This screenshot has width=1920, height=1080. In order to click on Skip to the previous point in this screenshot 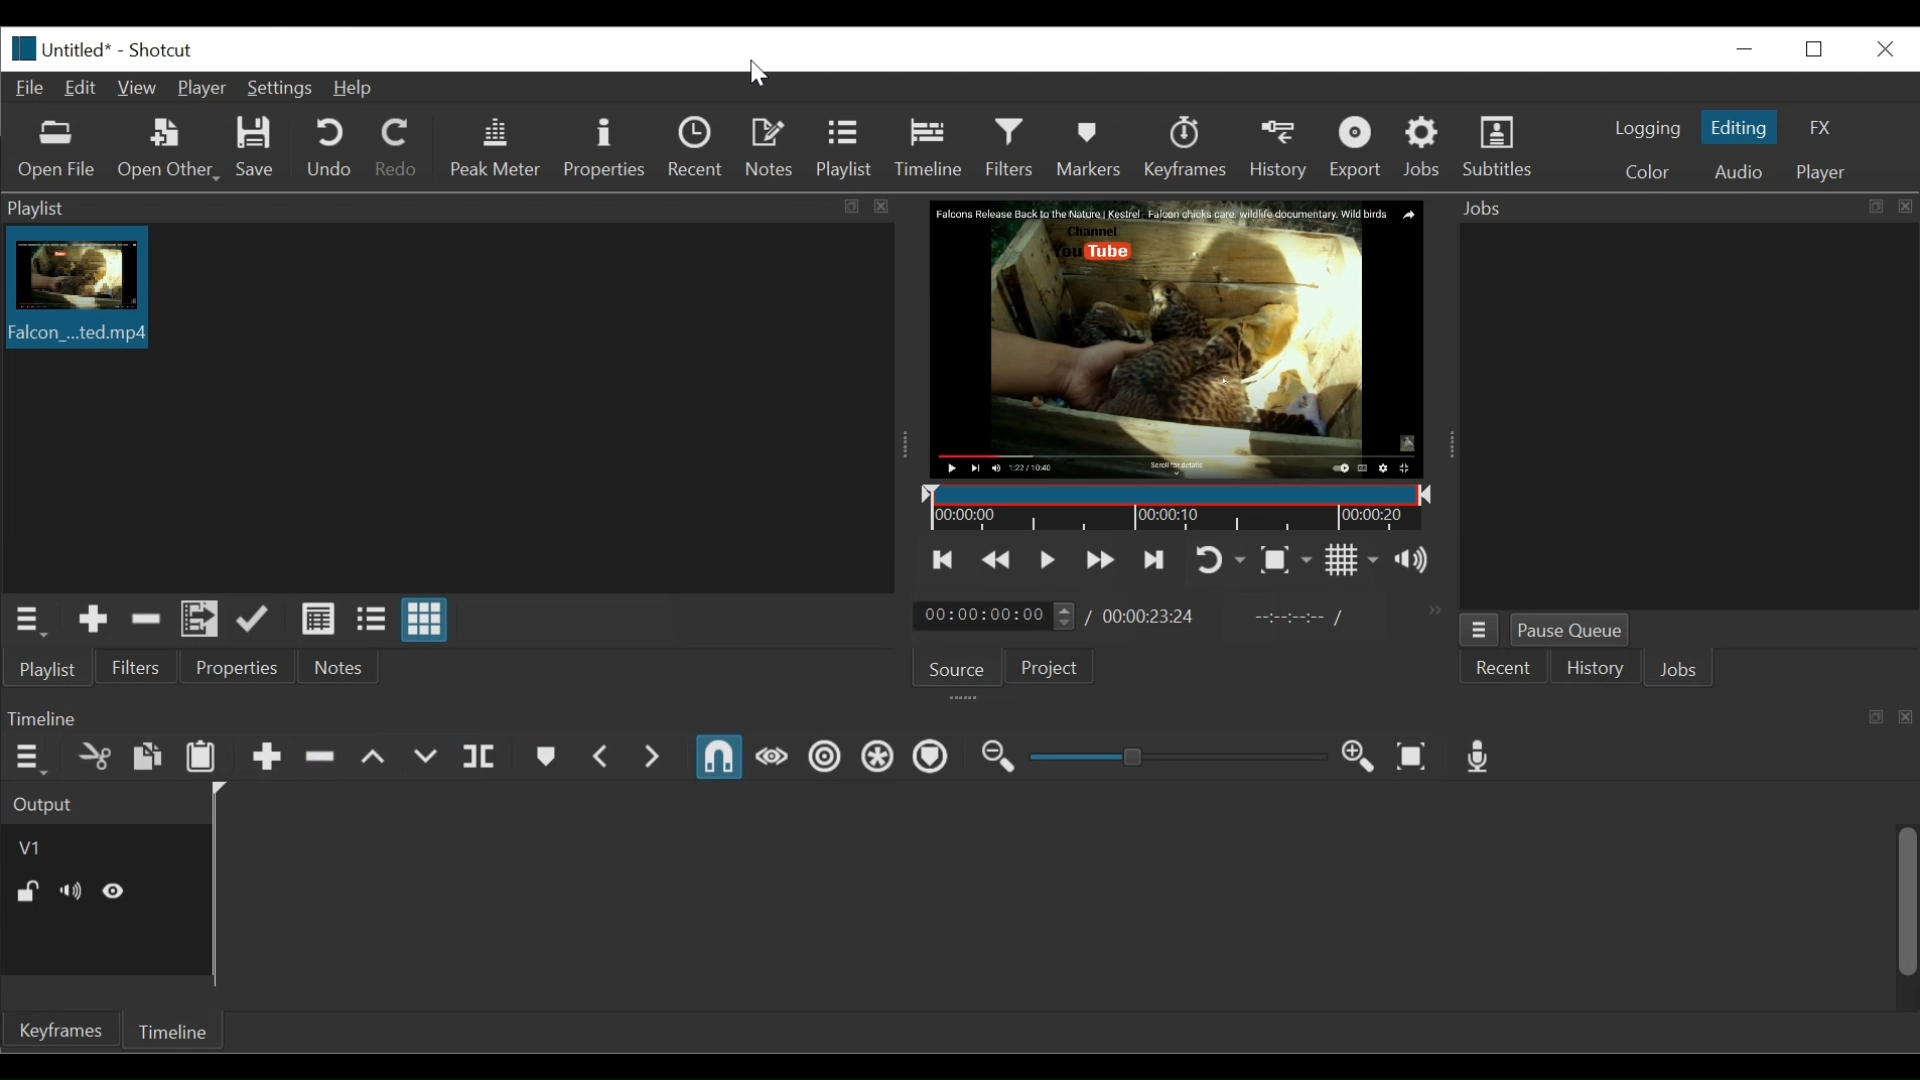, I will do `click(944, 559)`.